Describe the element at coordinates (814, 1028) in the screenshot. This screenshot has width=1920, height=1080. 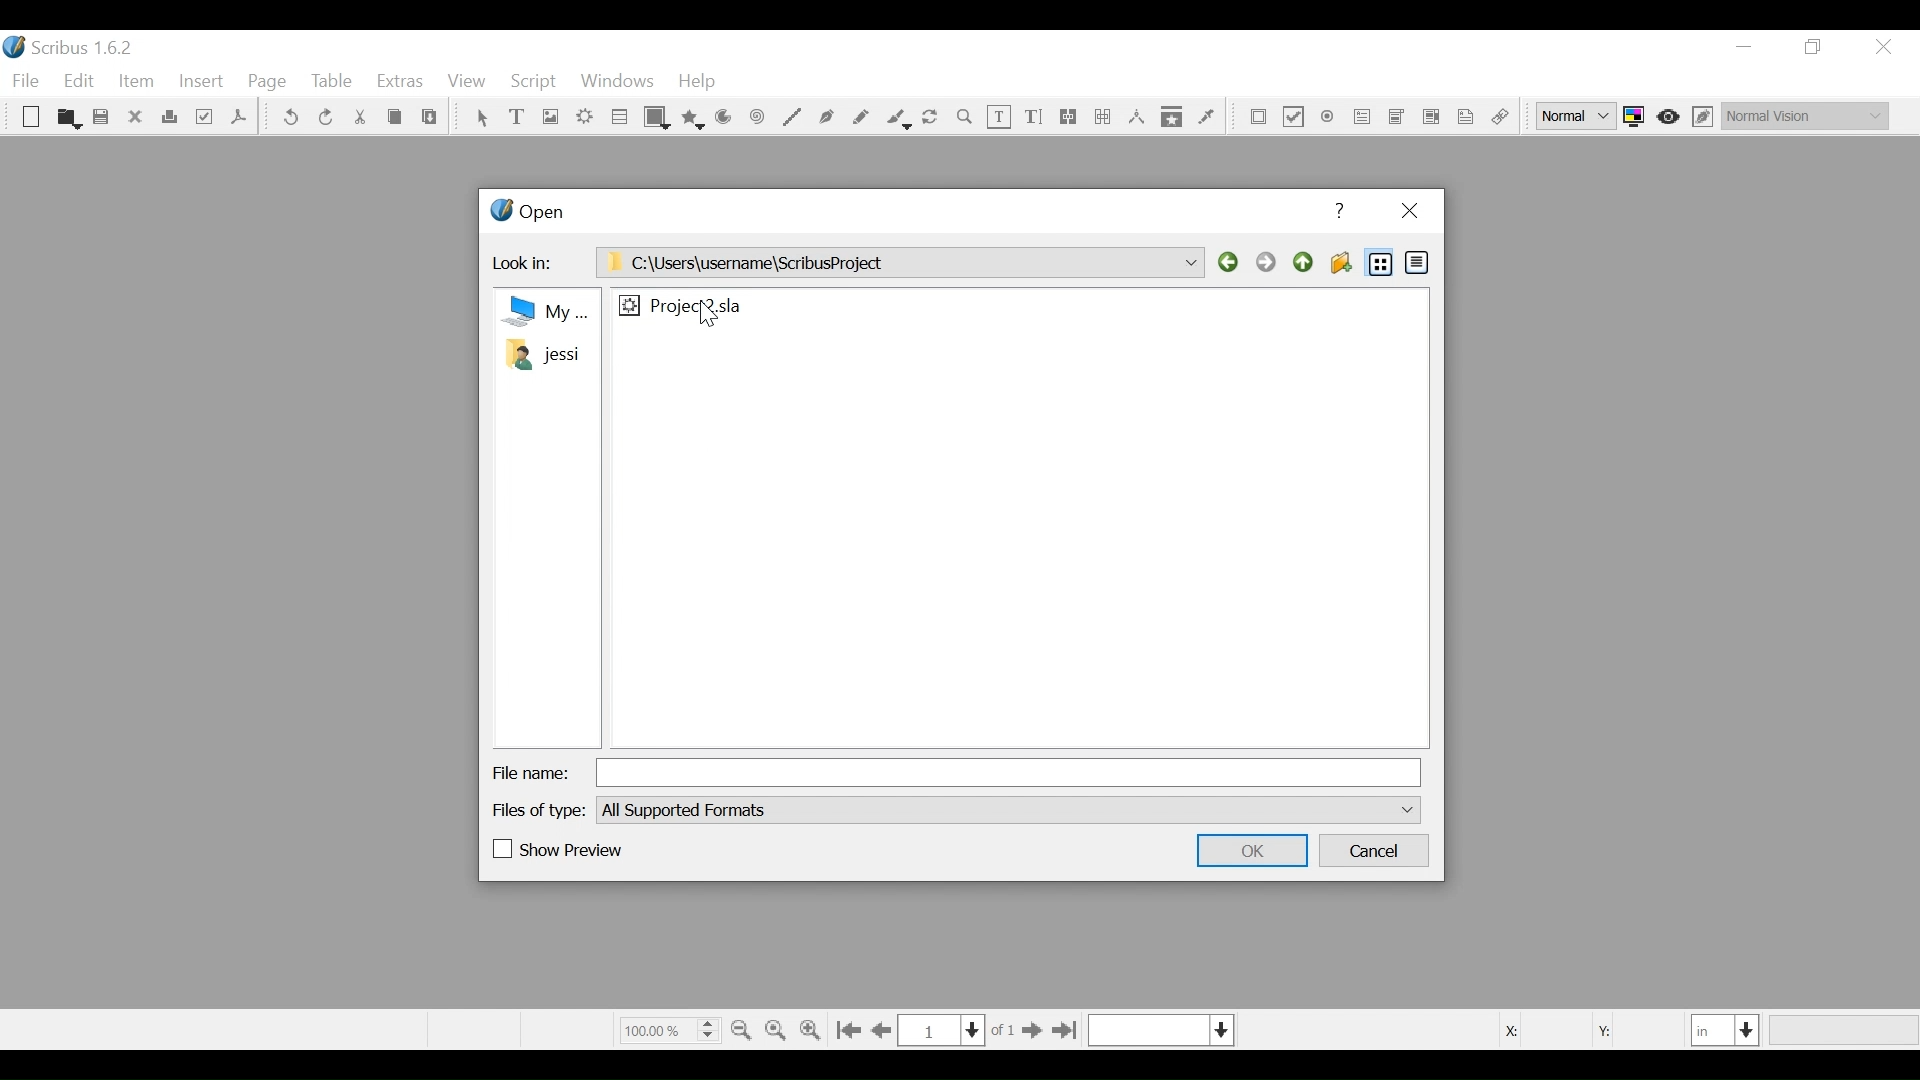
I see `Zoom in` at that location.